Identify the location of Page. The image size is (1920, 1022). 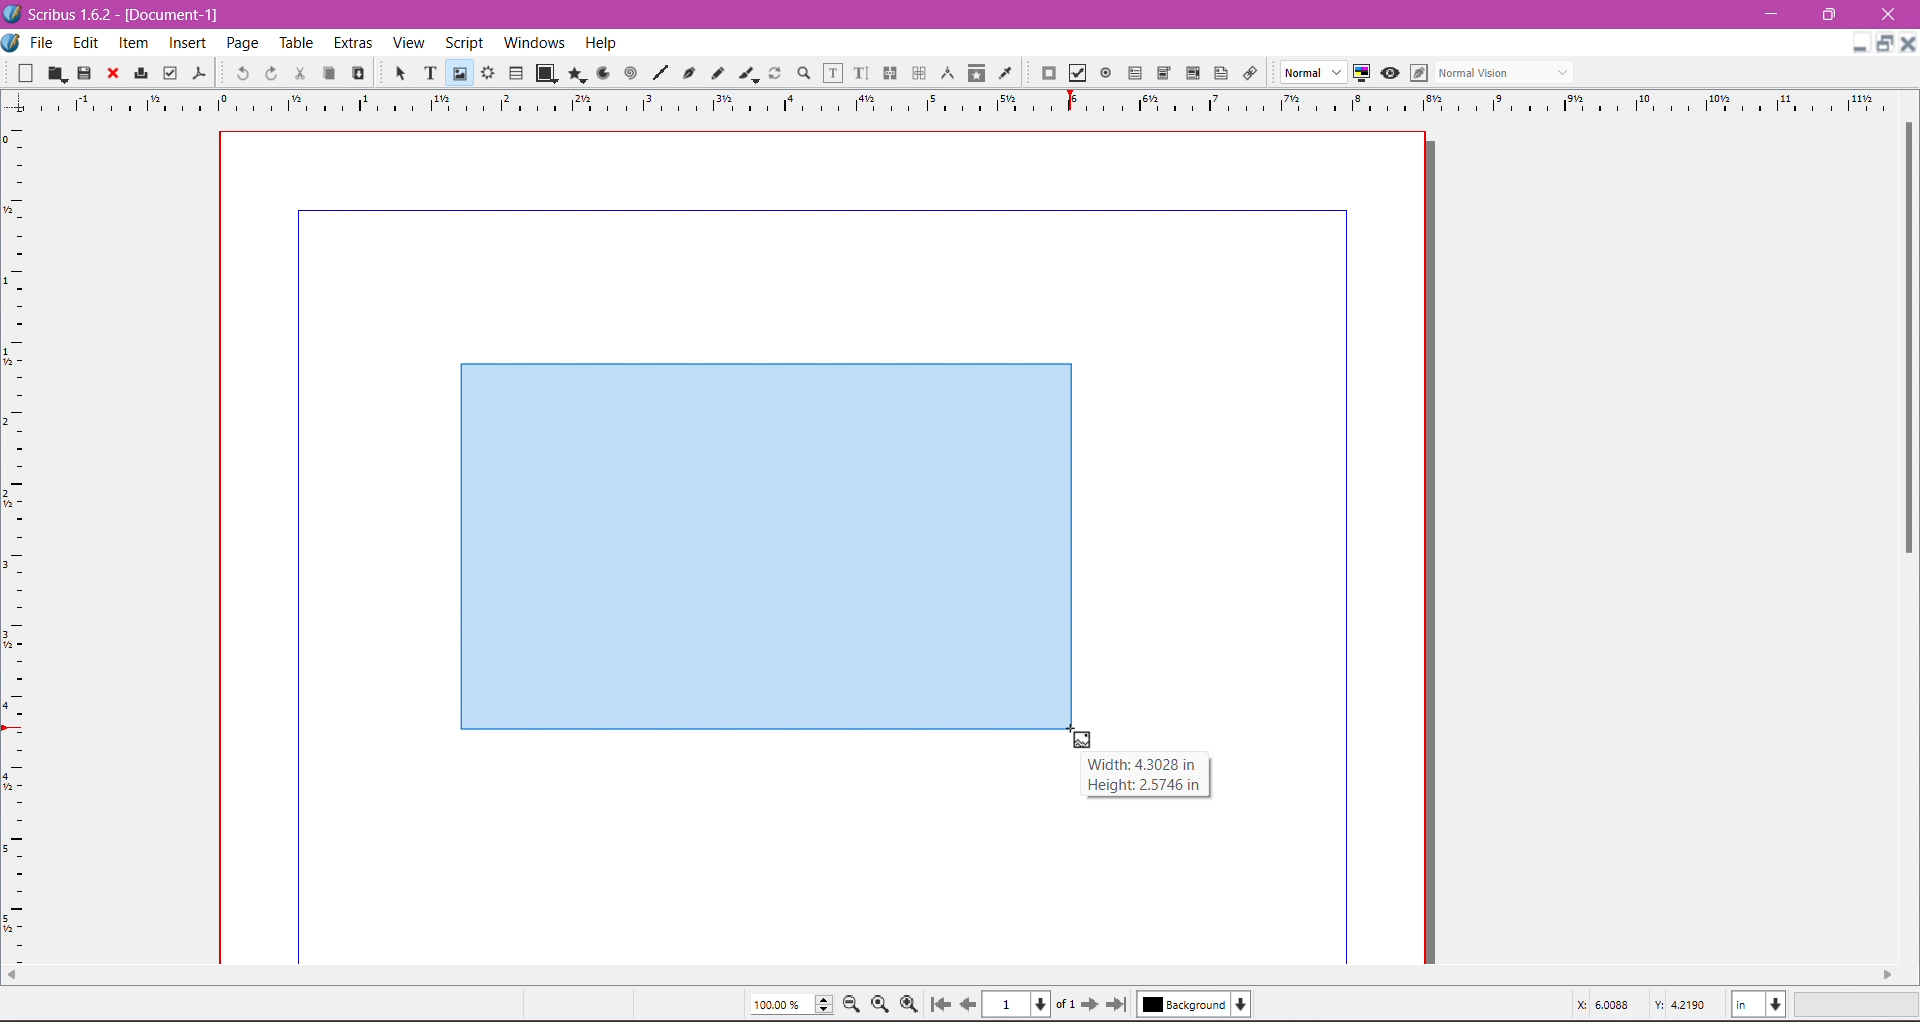
(245, 44).